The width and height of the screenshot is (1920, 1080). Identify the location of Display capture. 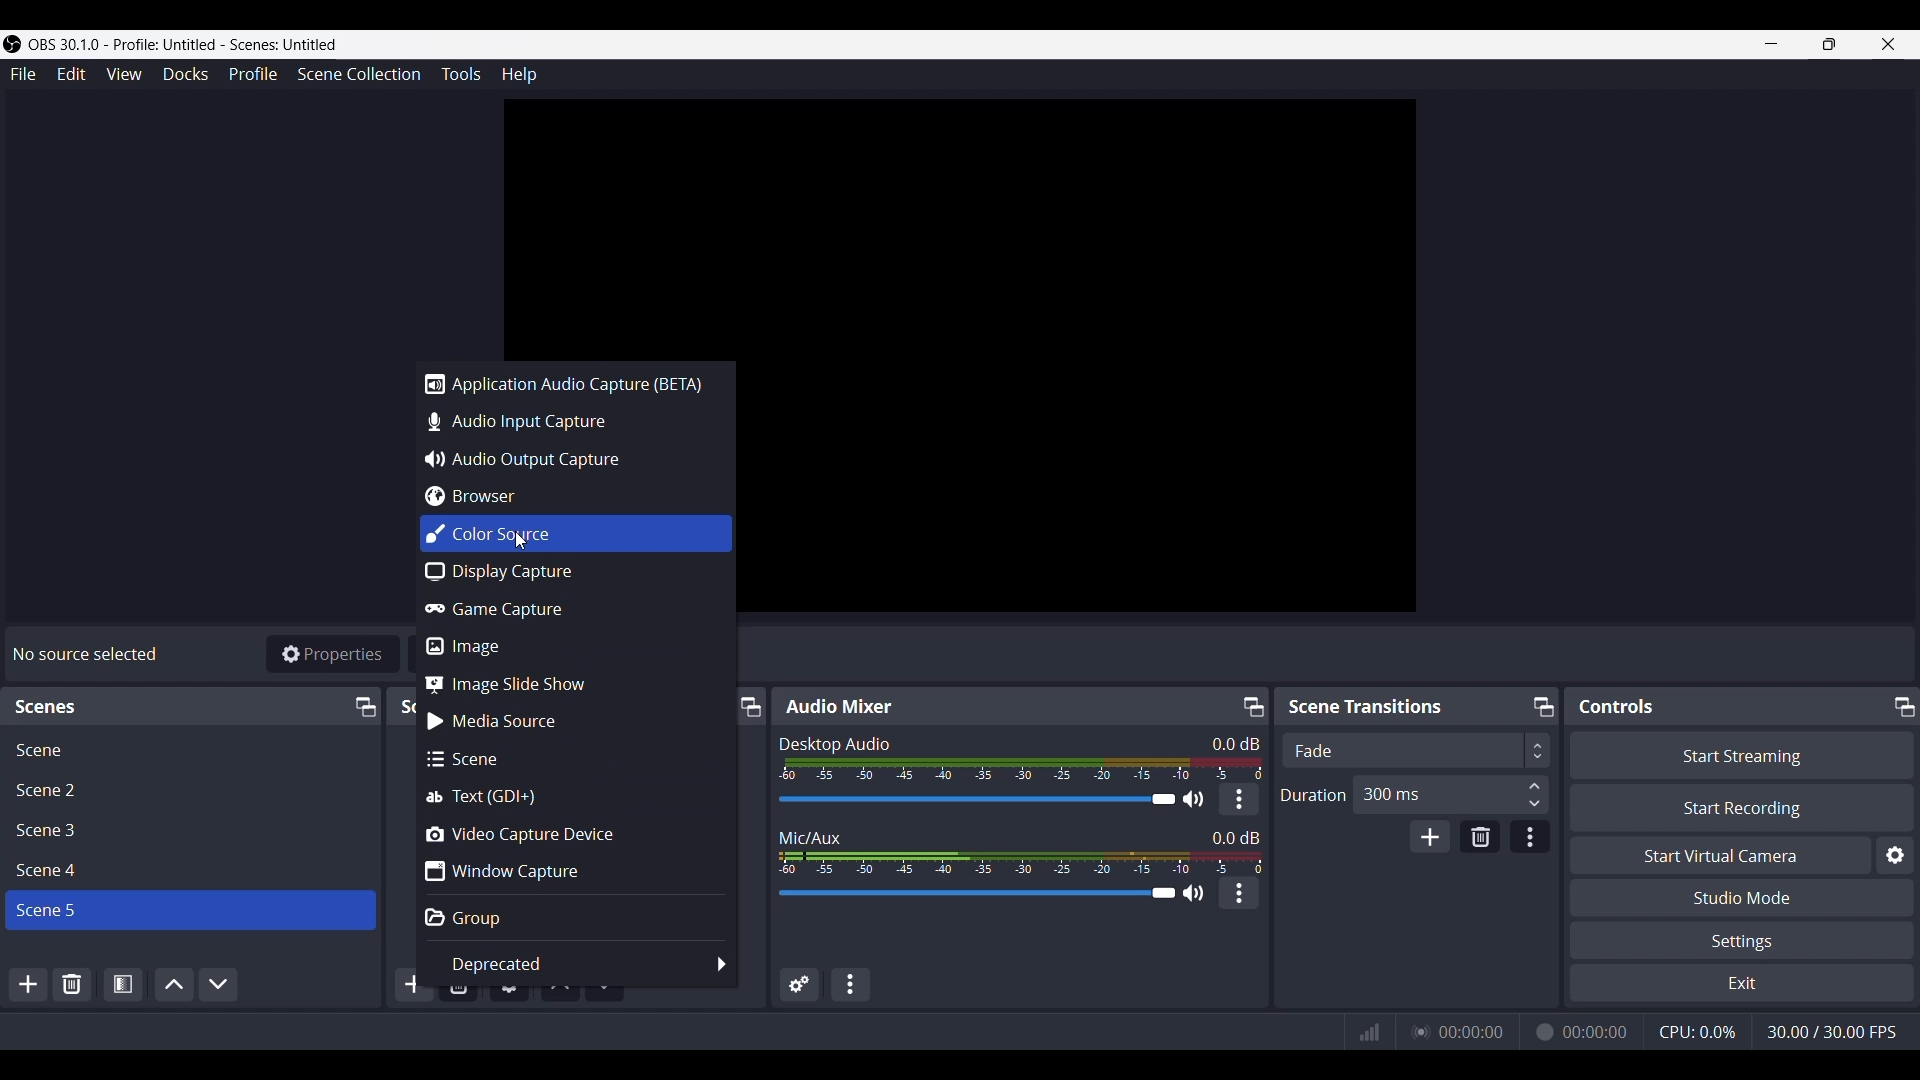
(571, 571).